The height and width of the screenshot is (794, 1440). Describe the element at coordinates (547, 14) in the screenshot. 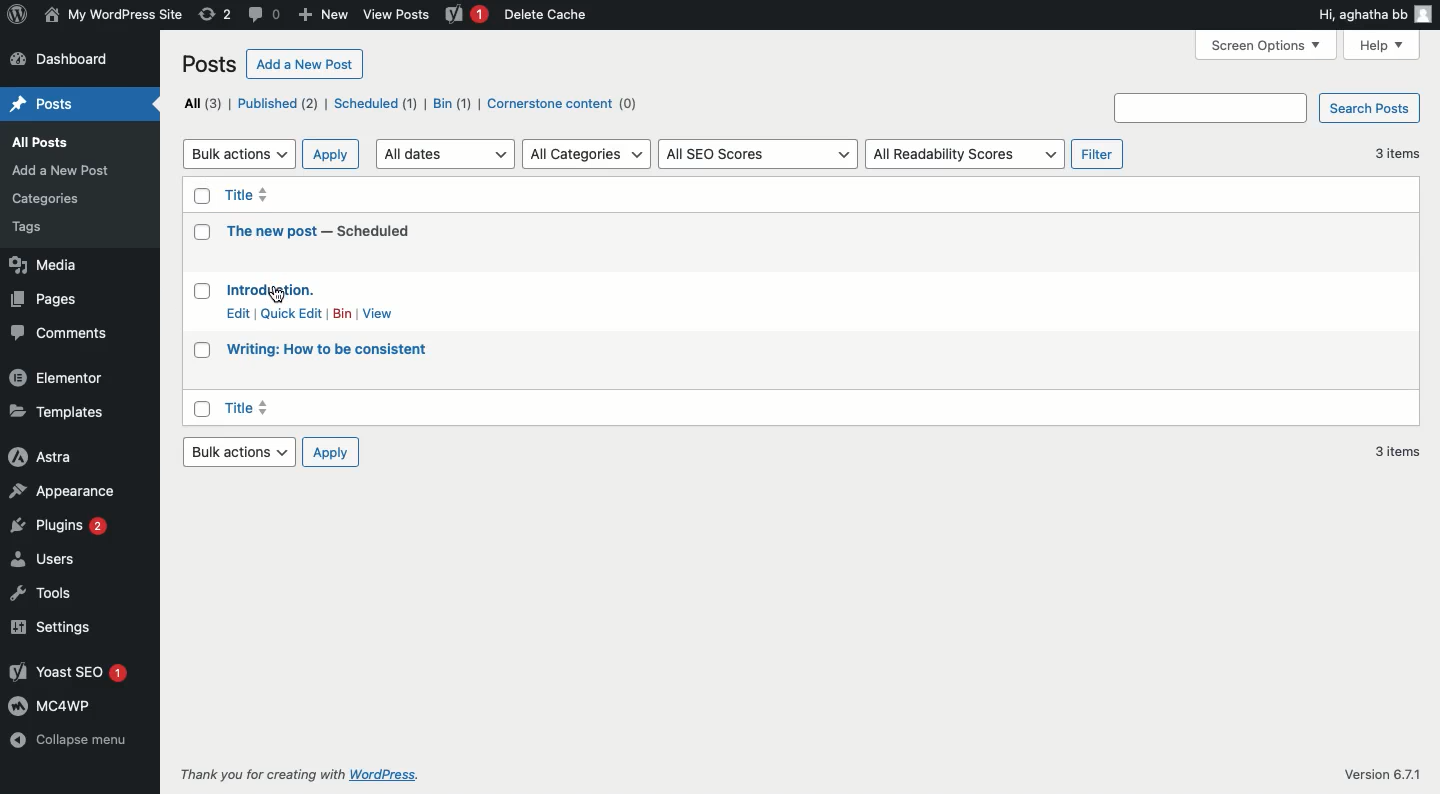

I see `Delete cache` at that location.